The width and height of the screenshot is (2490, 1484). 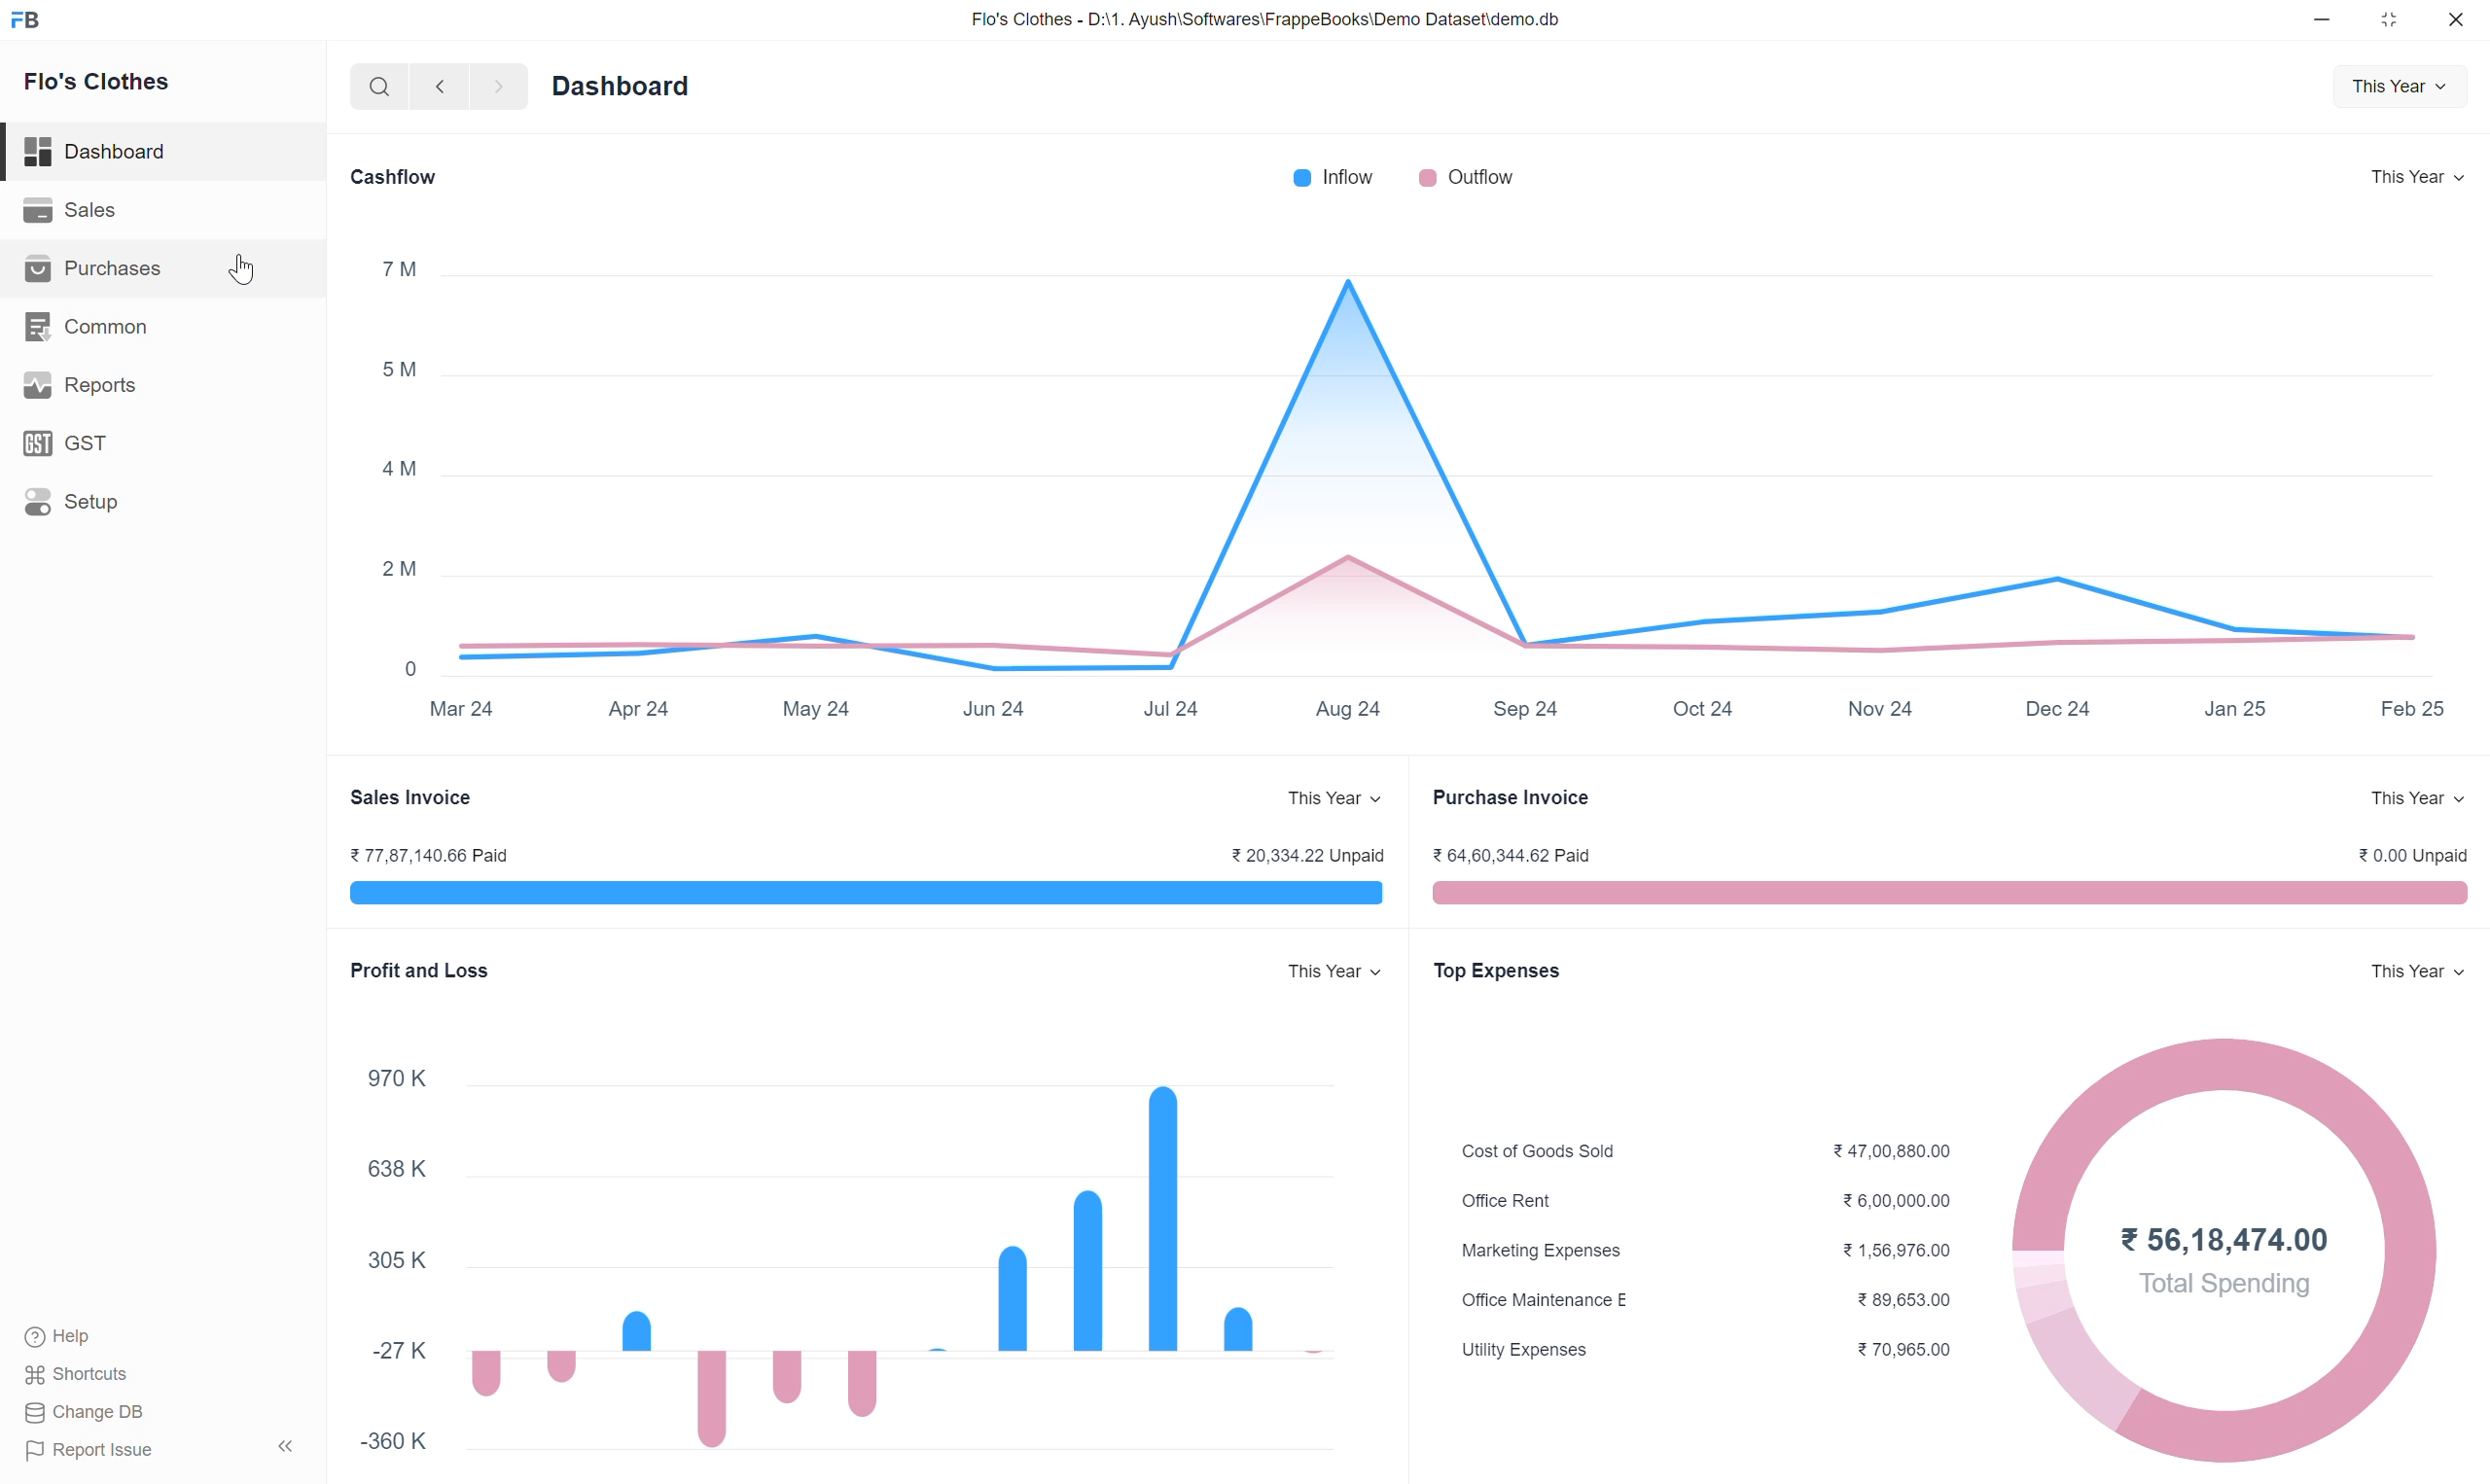 I want to click on 305 K, so click(x=397, y=1260).